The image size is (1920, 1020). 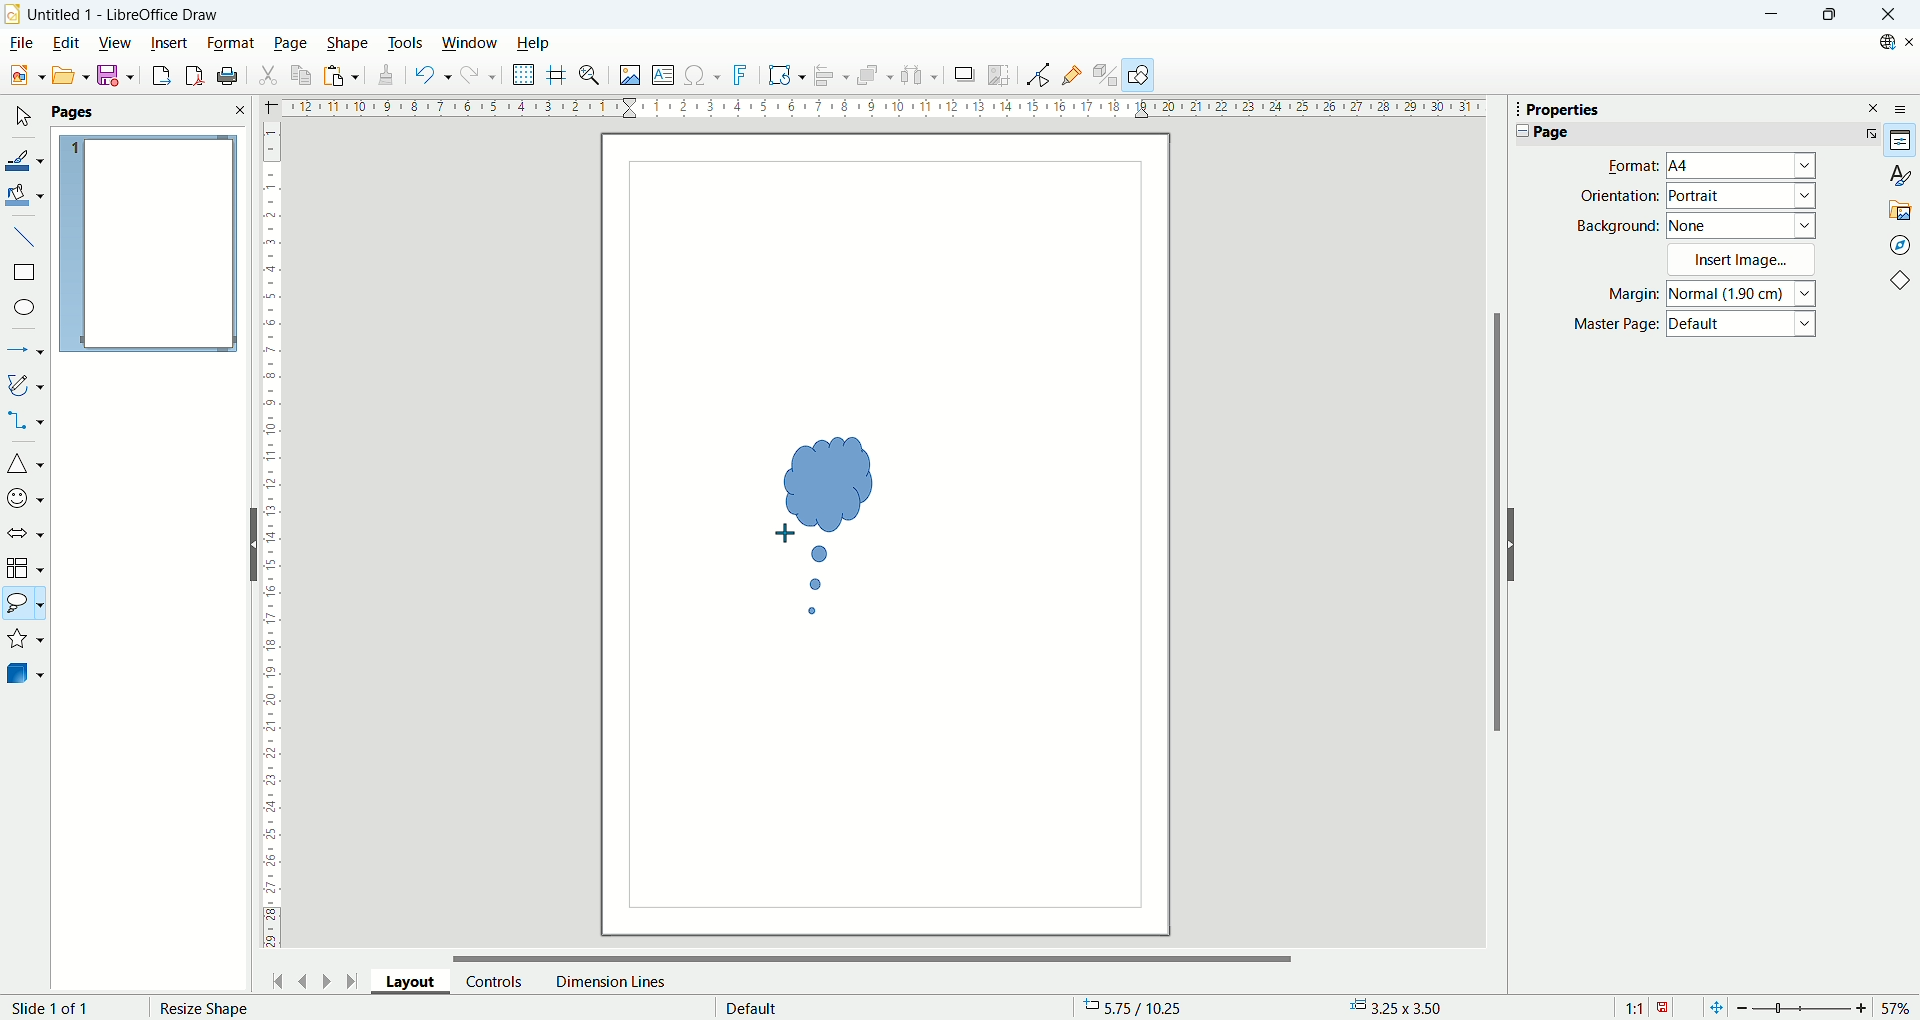 I want to click on rectangle, so click(x=23, y=273).